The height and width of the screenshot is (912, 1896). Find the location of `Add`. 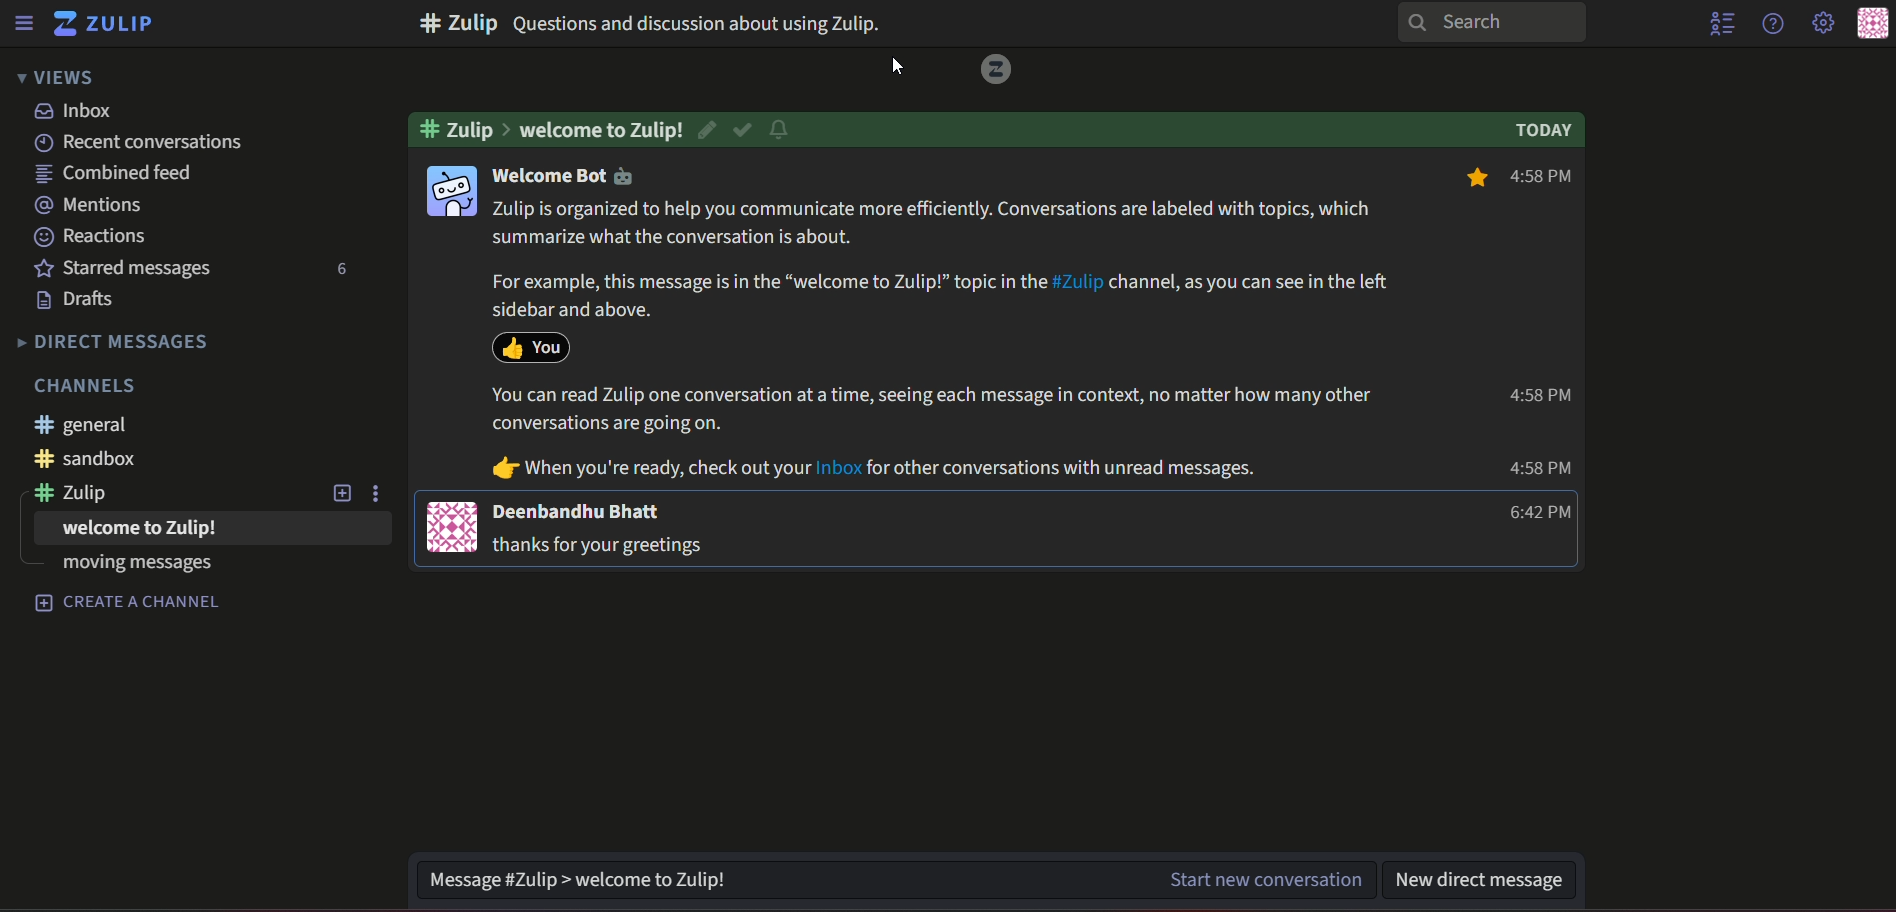

Add is located at coordinates (338, 493).